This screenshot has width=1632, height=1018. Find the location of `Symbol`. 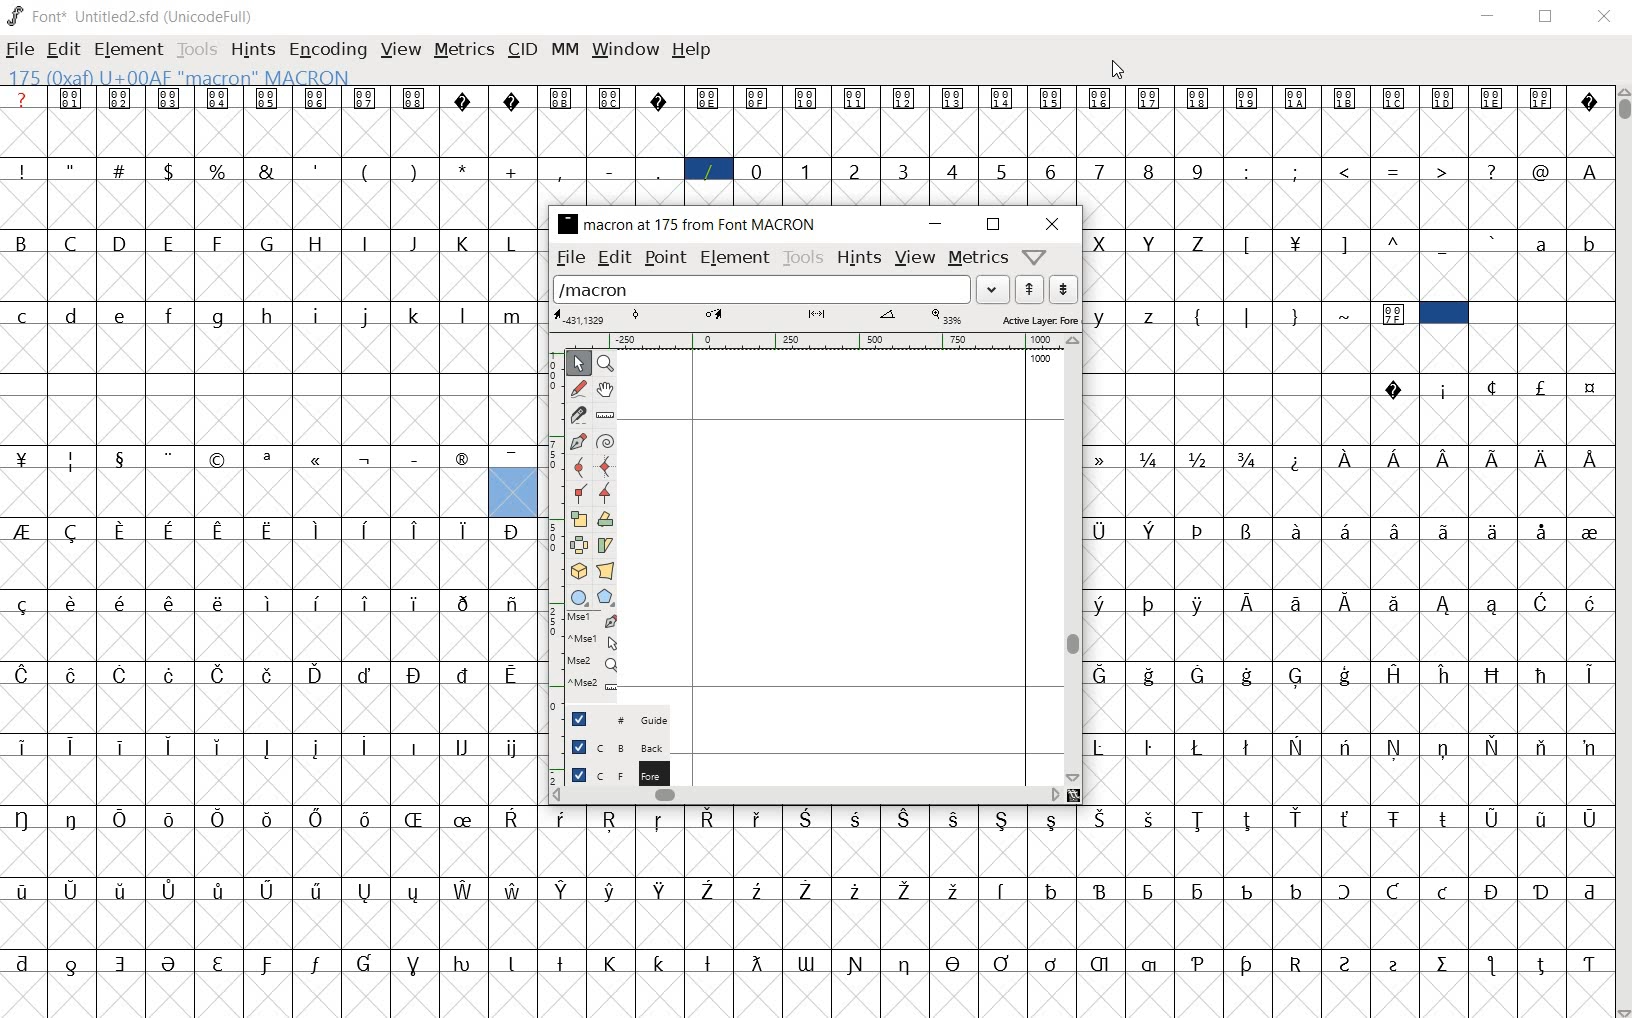

Symbol is located at coordinates (1394, 818).